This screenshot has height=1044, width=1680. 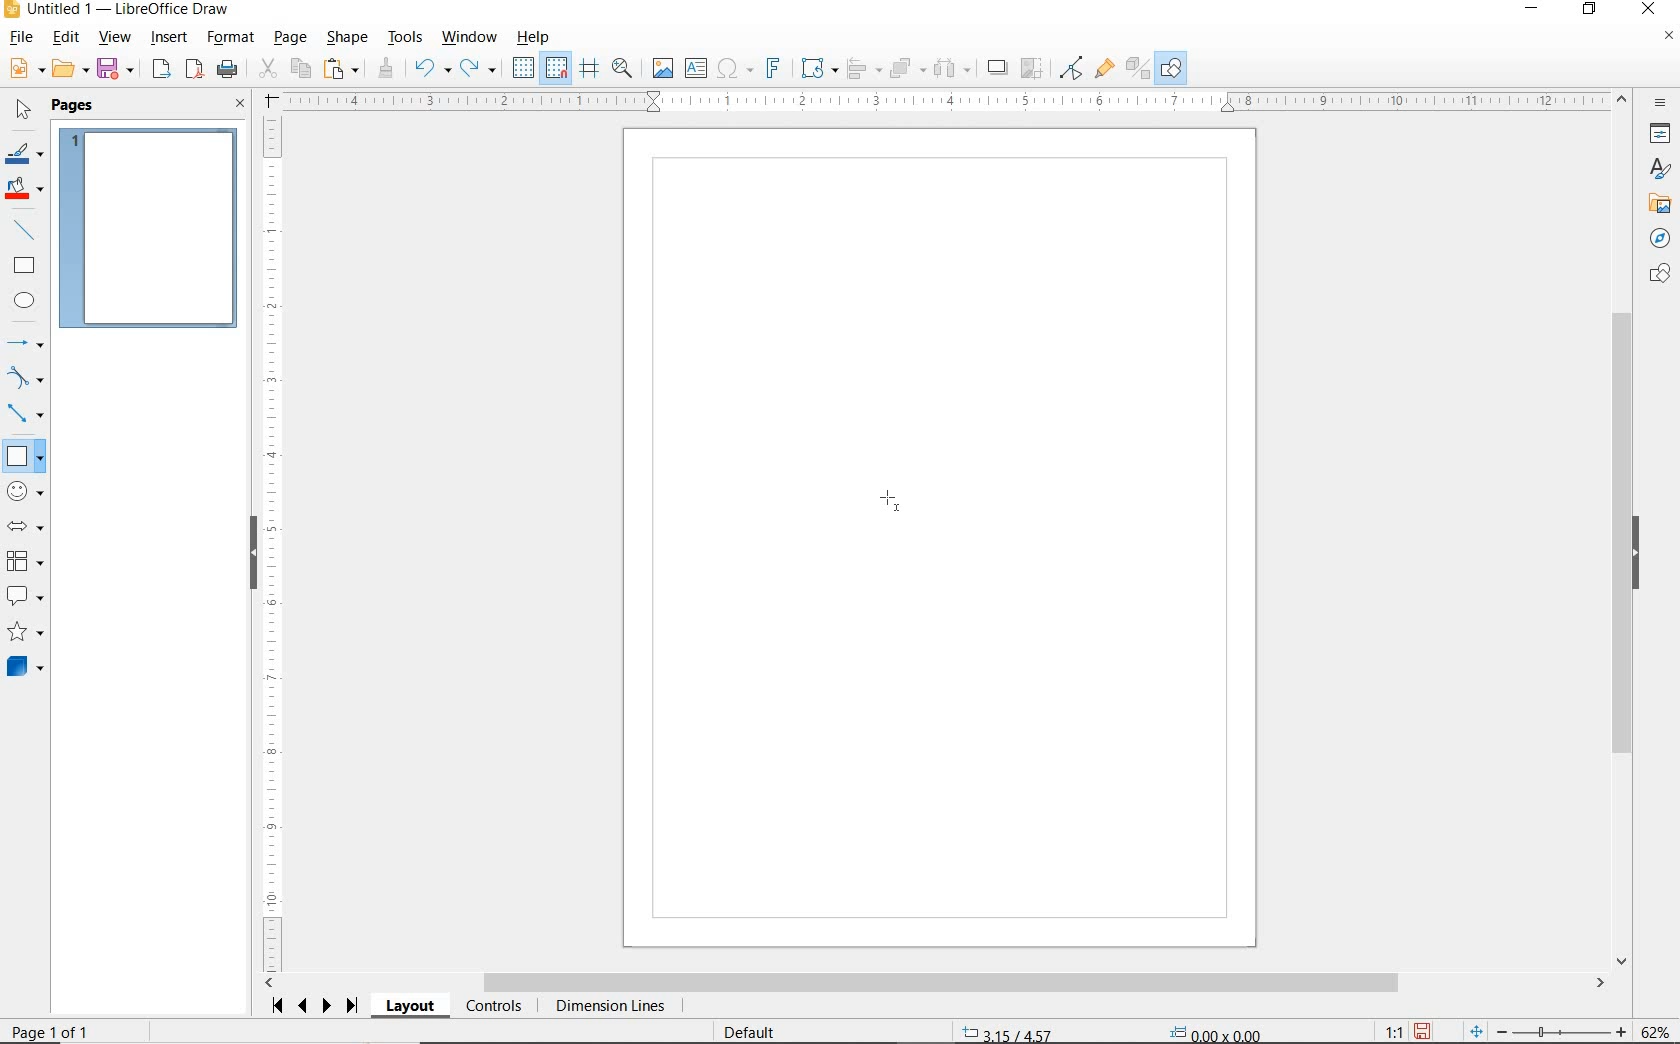 What do you see at coordinates (1636, 554) in the screenshot?
I see `HIDE` at bounding box center [1636, 554].